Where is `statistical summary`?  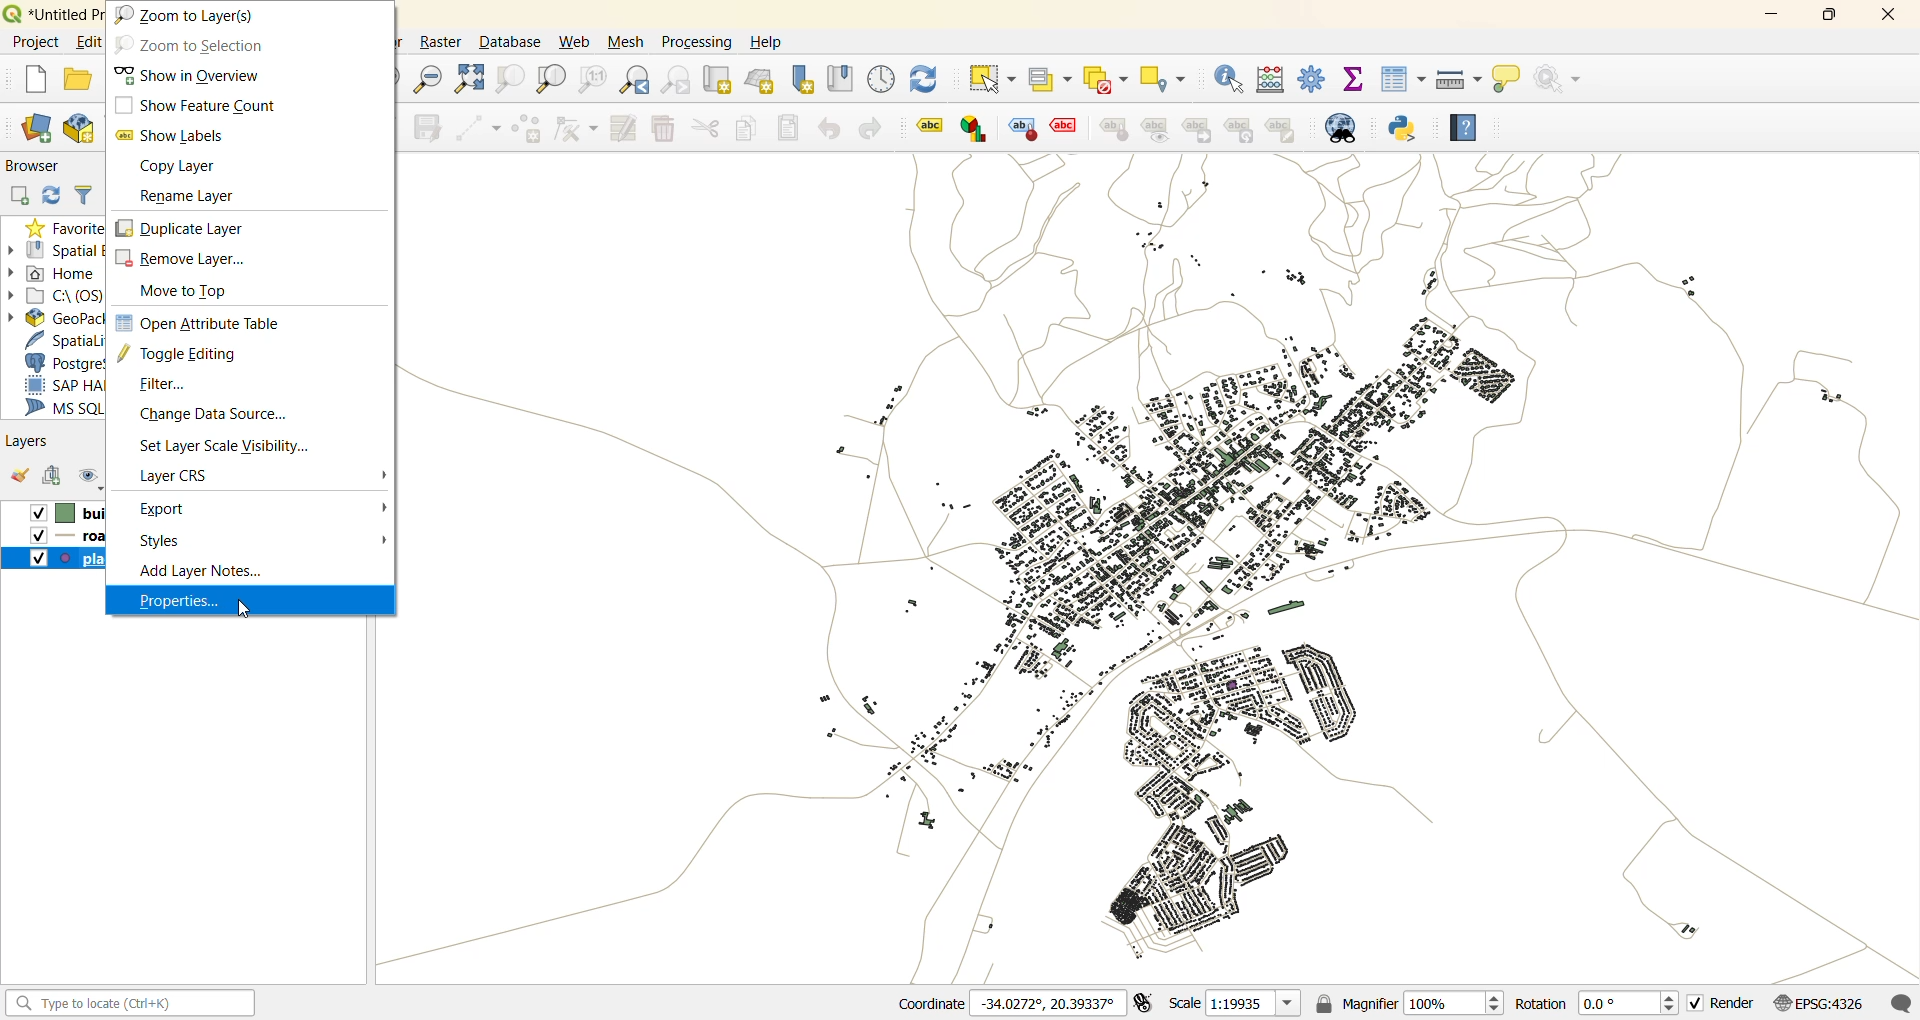 statistical summary is located at coordinates (1351, 80).